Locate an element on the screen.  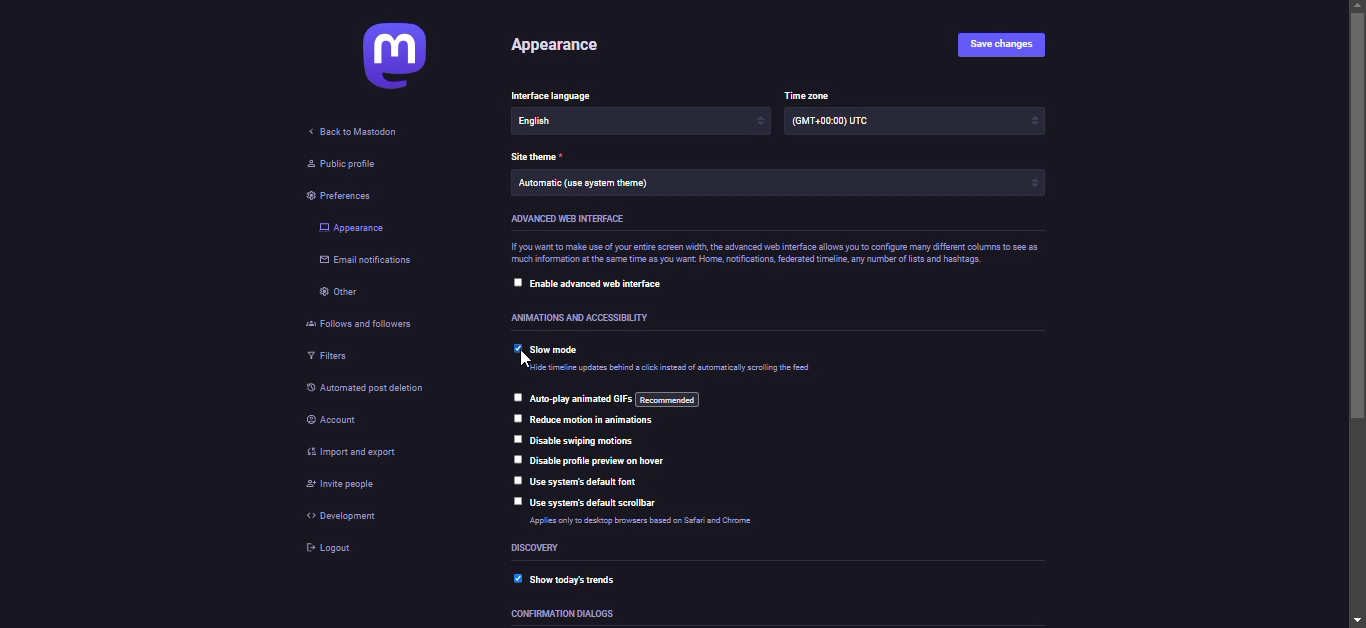
mastodon is located at coordinates (396, 57).